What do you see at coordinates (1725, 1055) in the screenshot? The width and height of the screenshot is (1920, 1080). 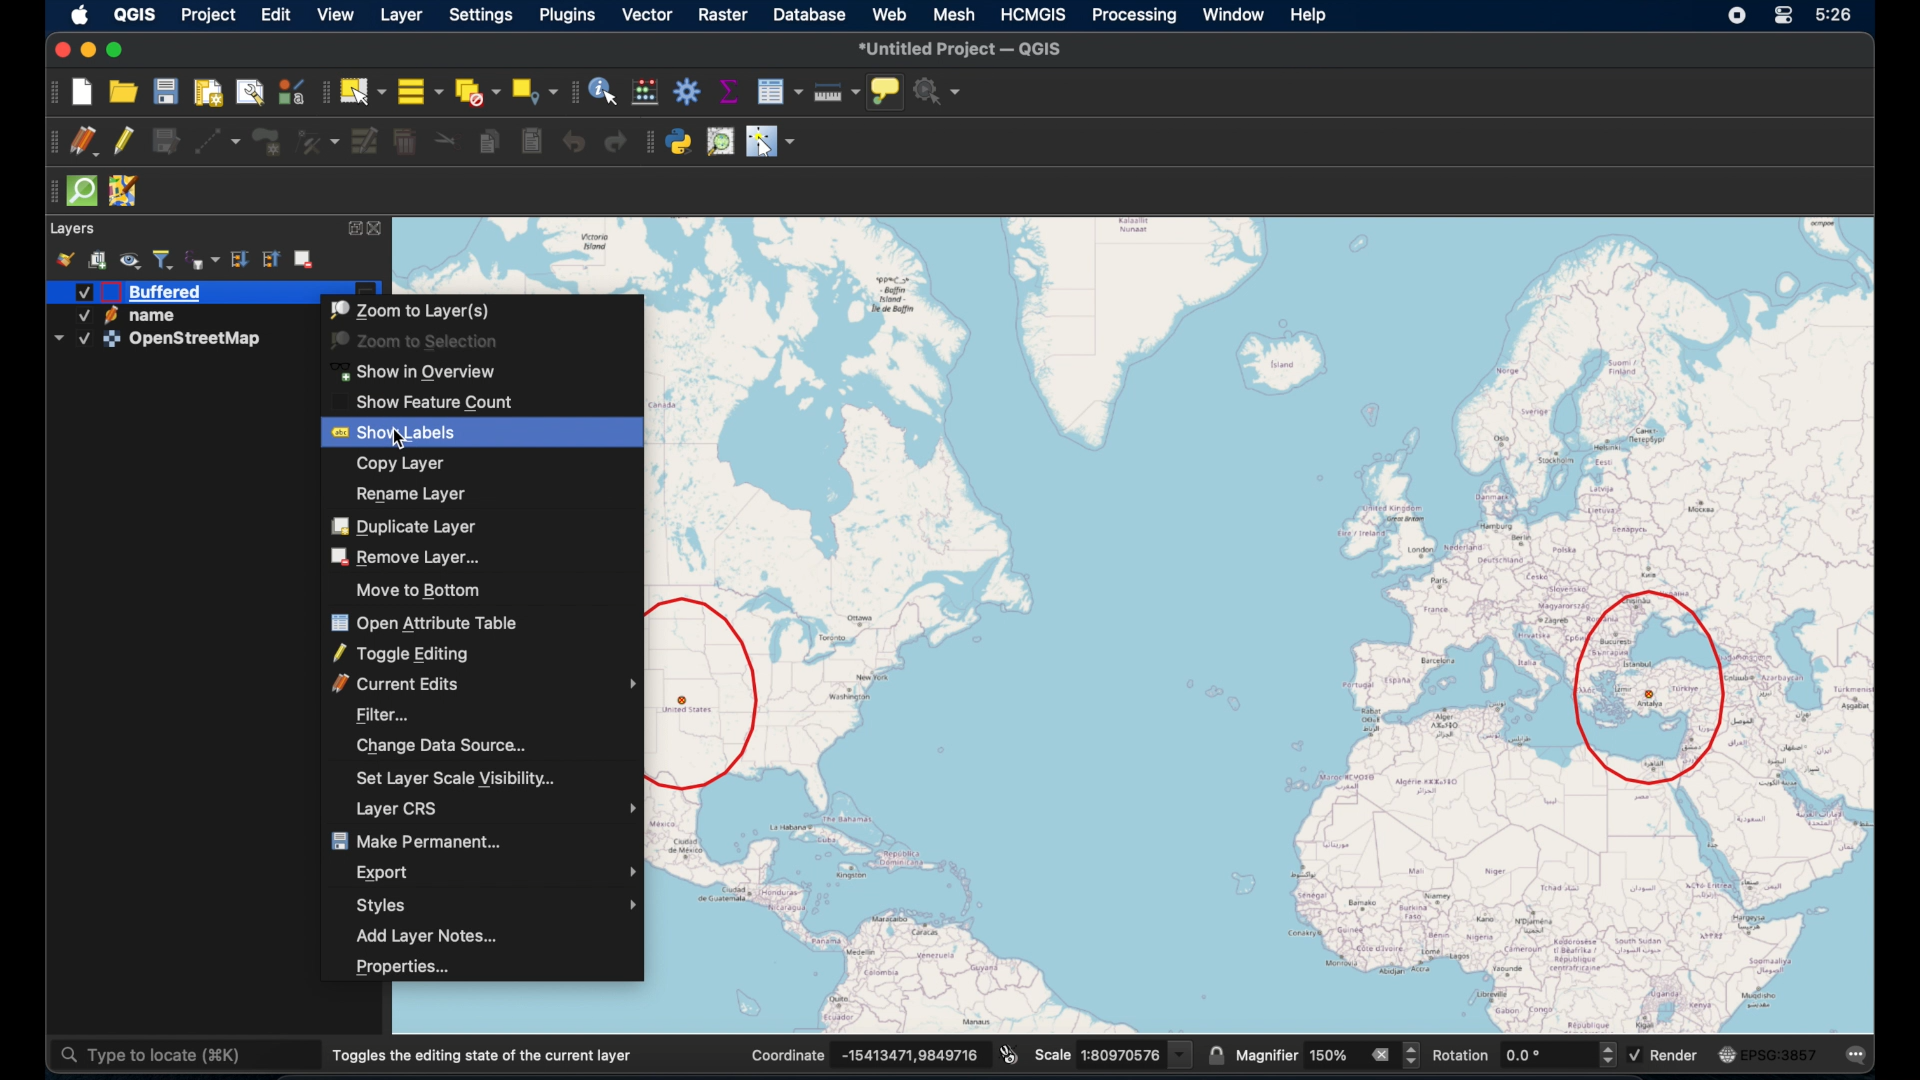 I see `icon` at bounding box center [1725, 1055].